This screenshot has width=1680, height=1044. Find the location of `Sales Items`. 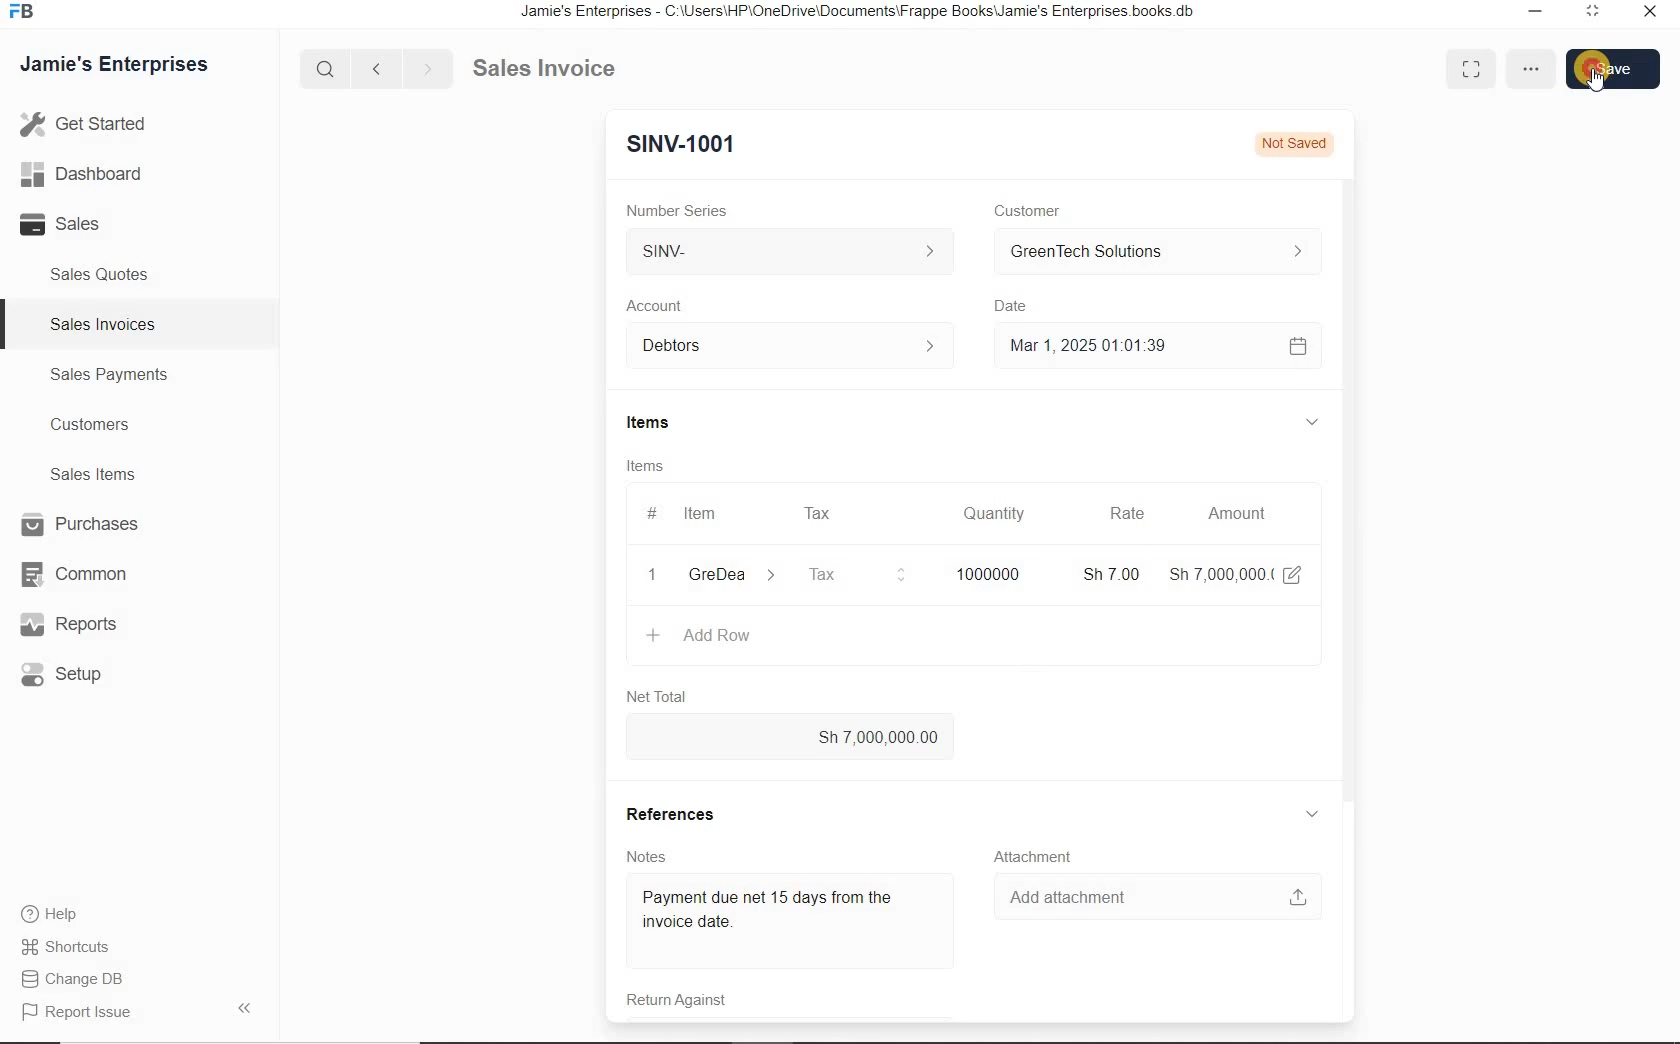

Sales Items is located at coordinates (88, 474).